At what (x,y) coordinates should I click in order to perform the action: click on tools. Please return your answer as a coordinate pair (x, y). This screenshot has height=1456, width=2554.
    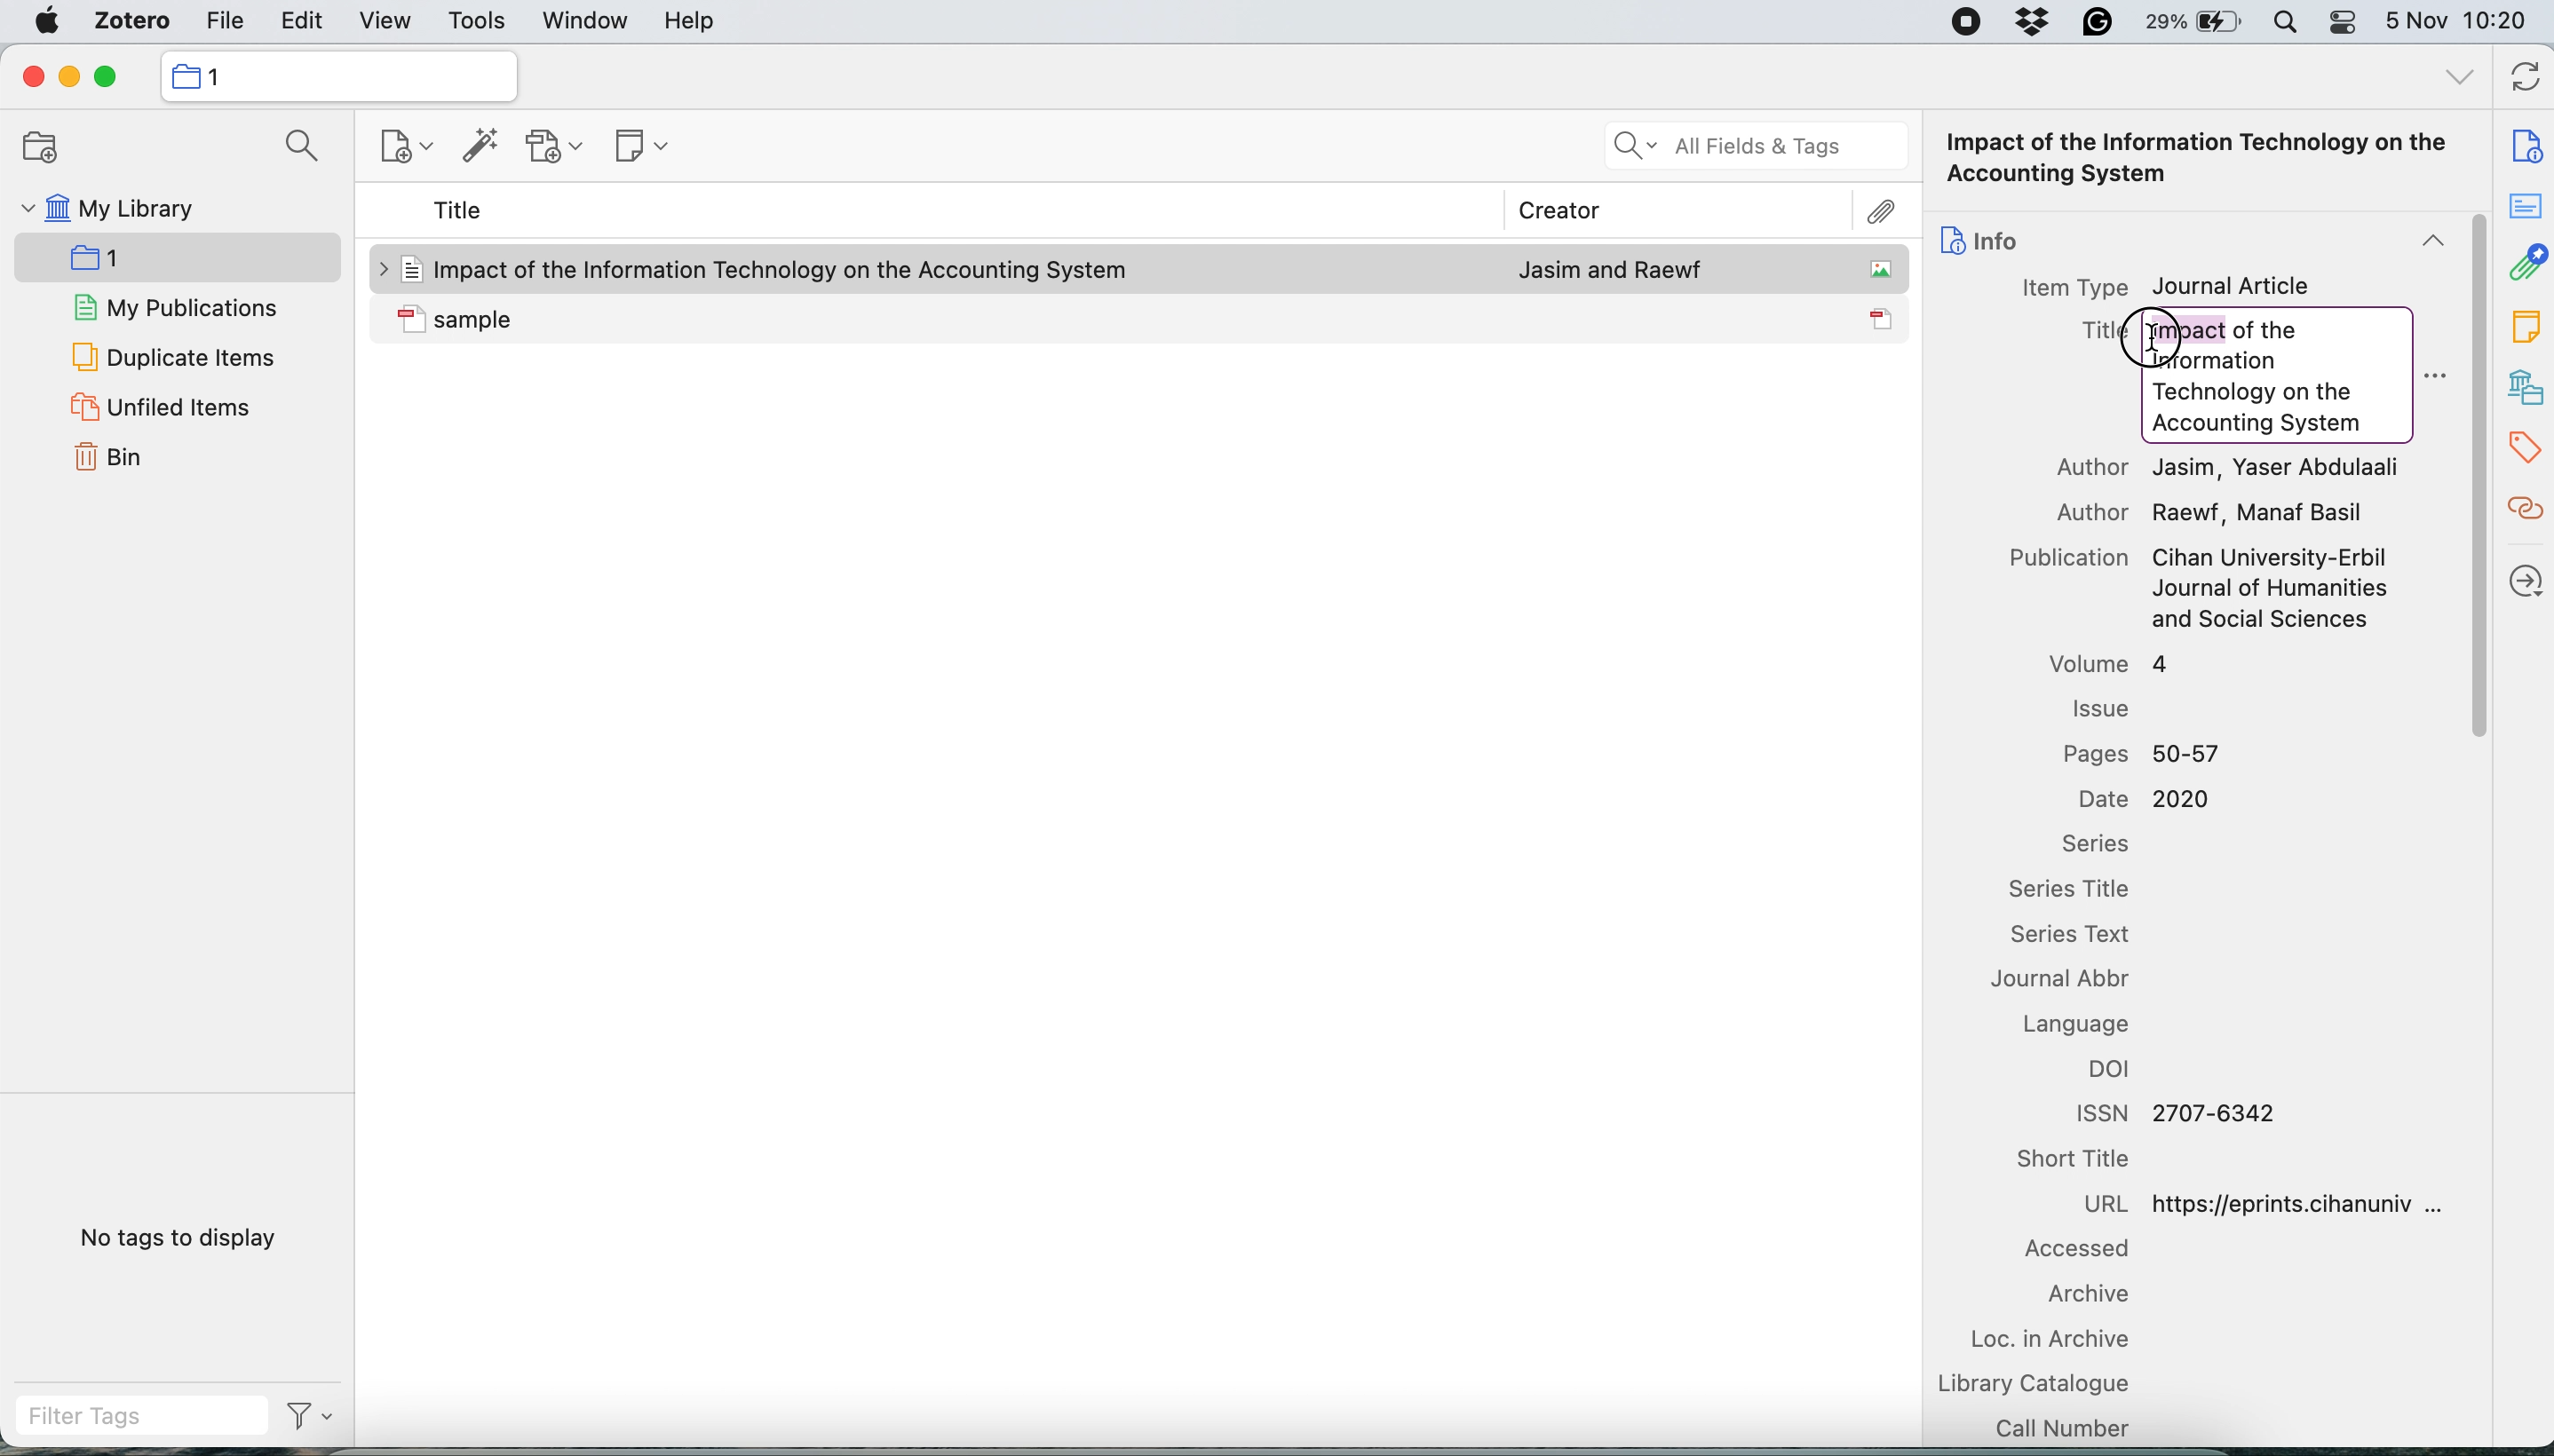
    Looking at the image, I should click on (481, 21).